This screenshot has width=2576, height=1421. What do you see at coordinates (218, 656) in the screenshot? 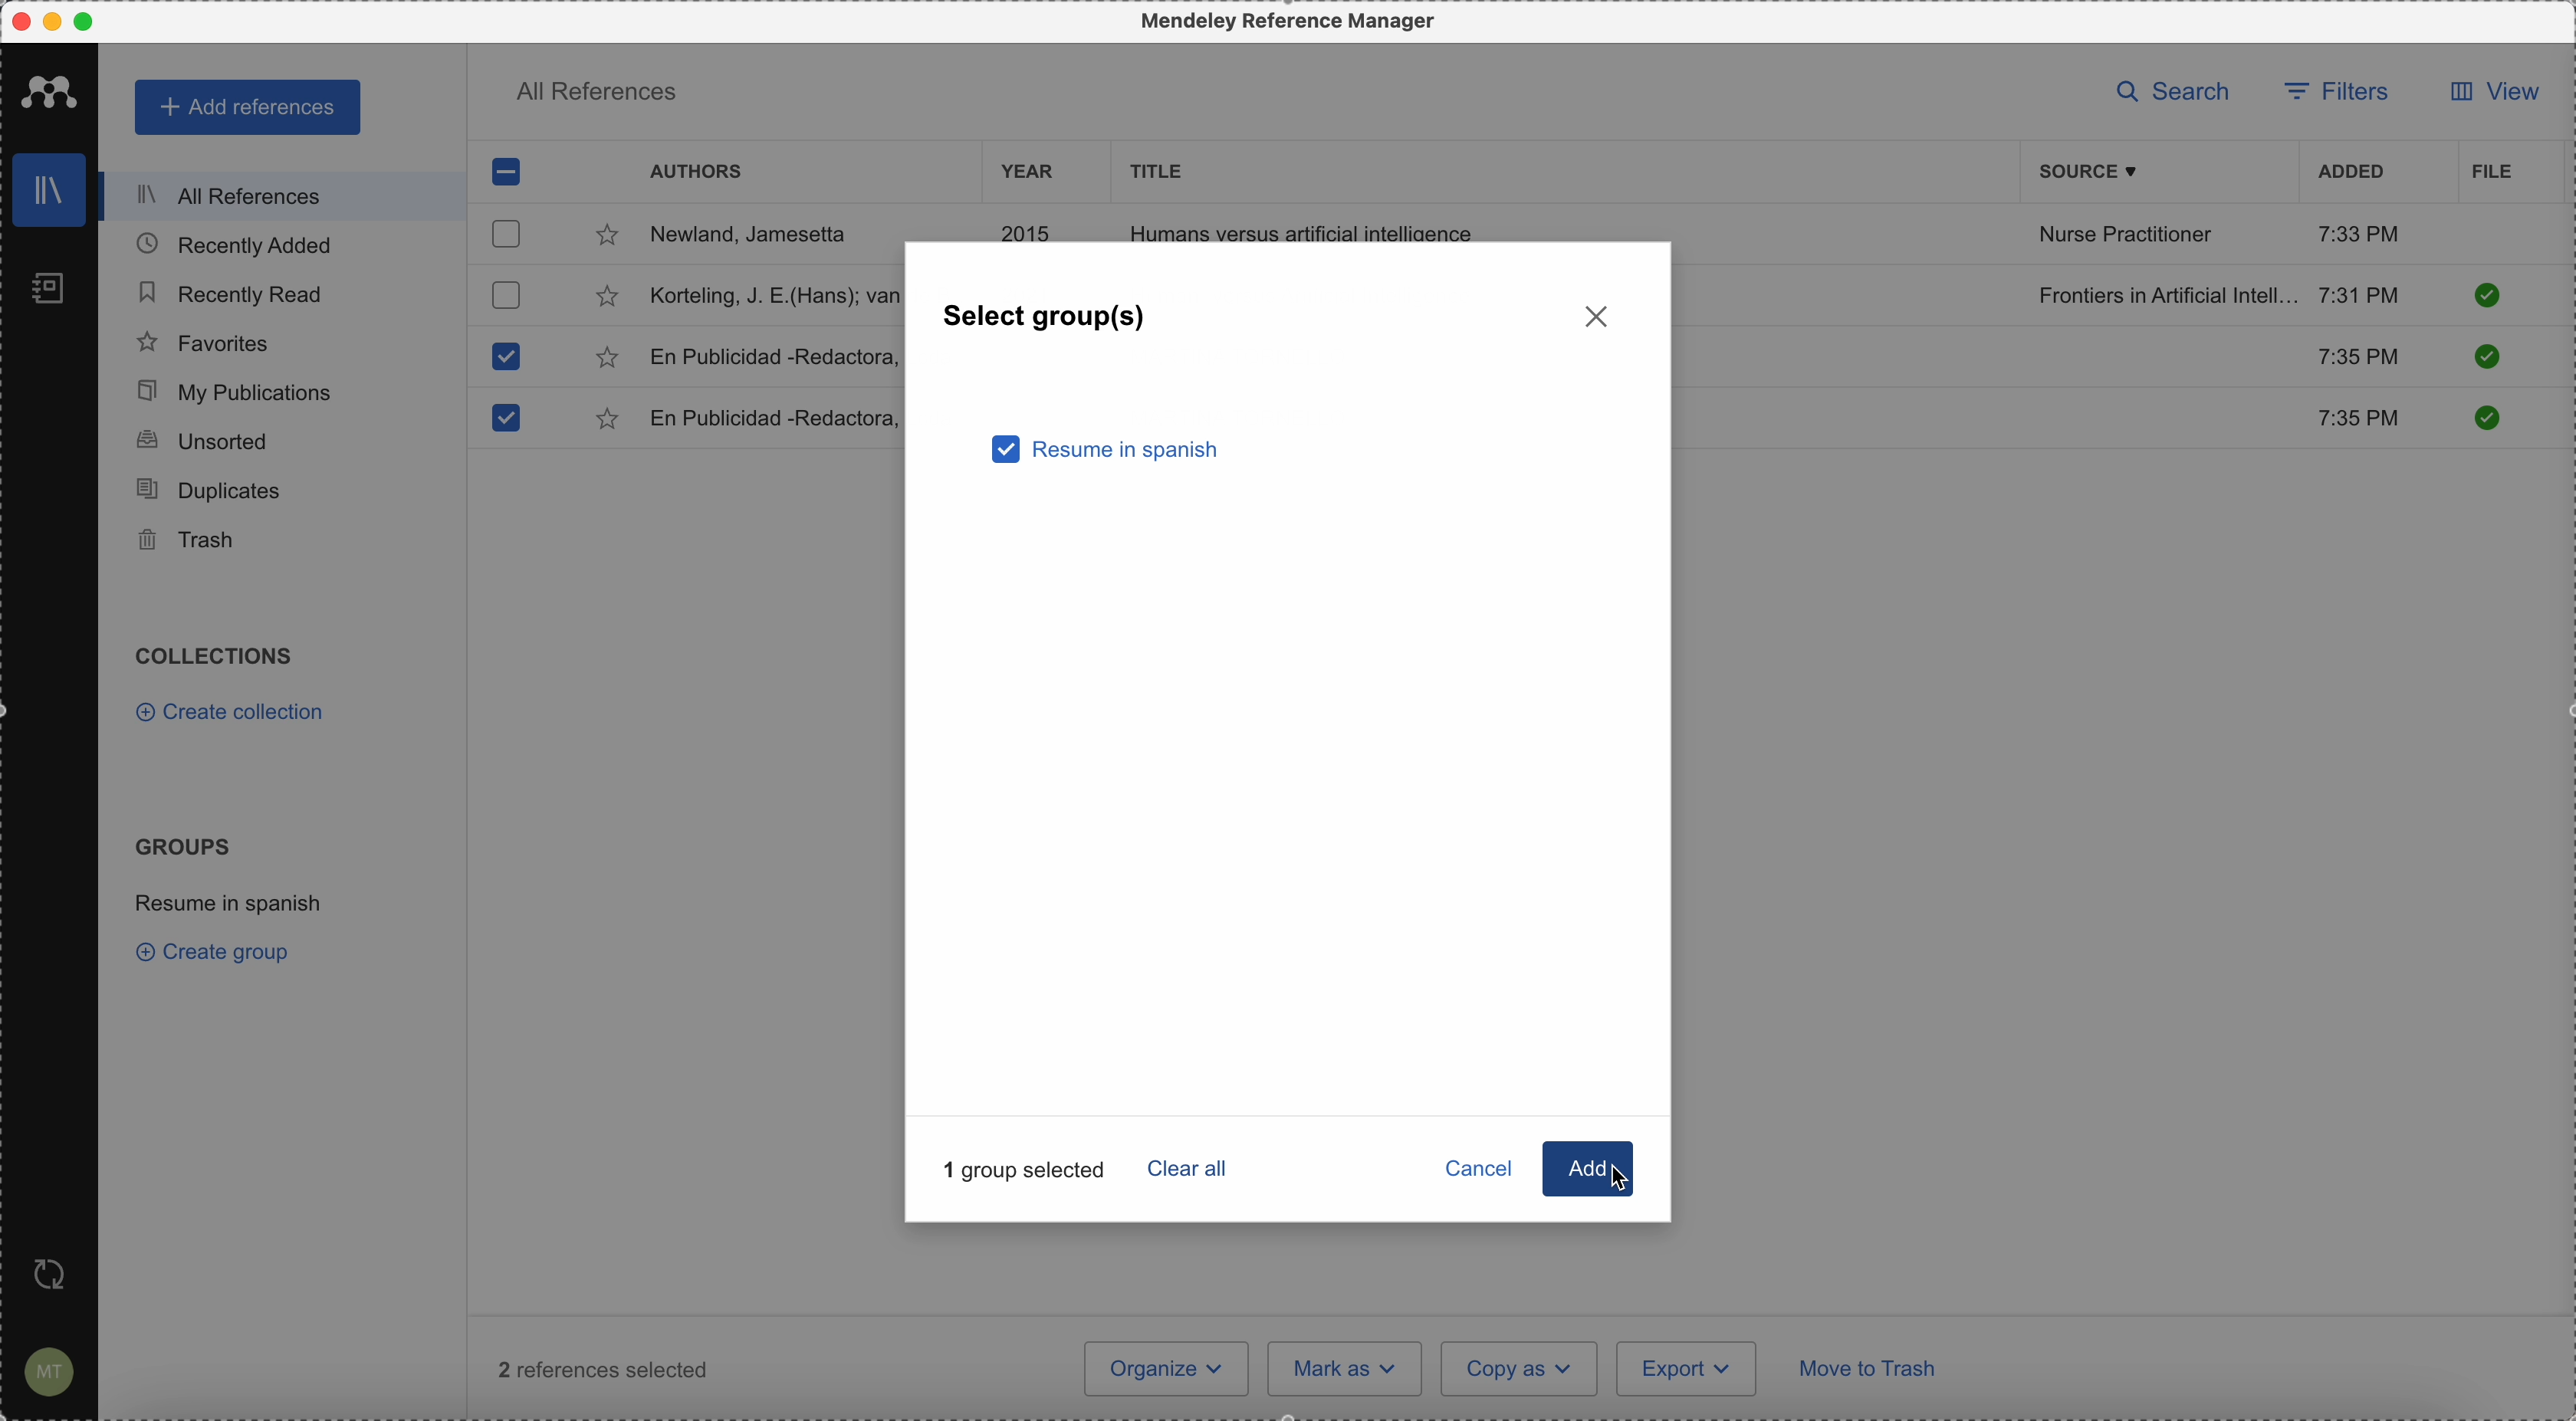
I see `collections` at bounding box center [218, 656].